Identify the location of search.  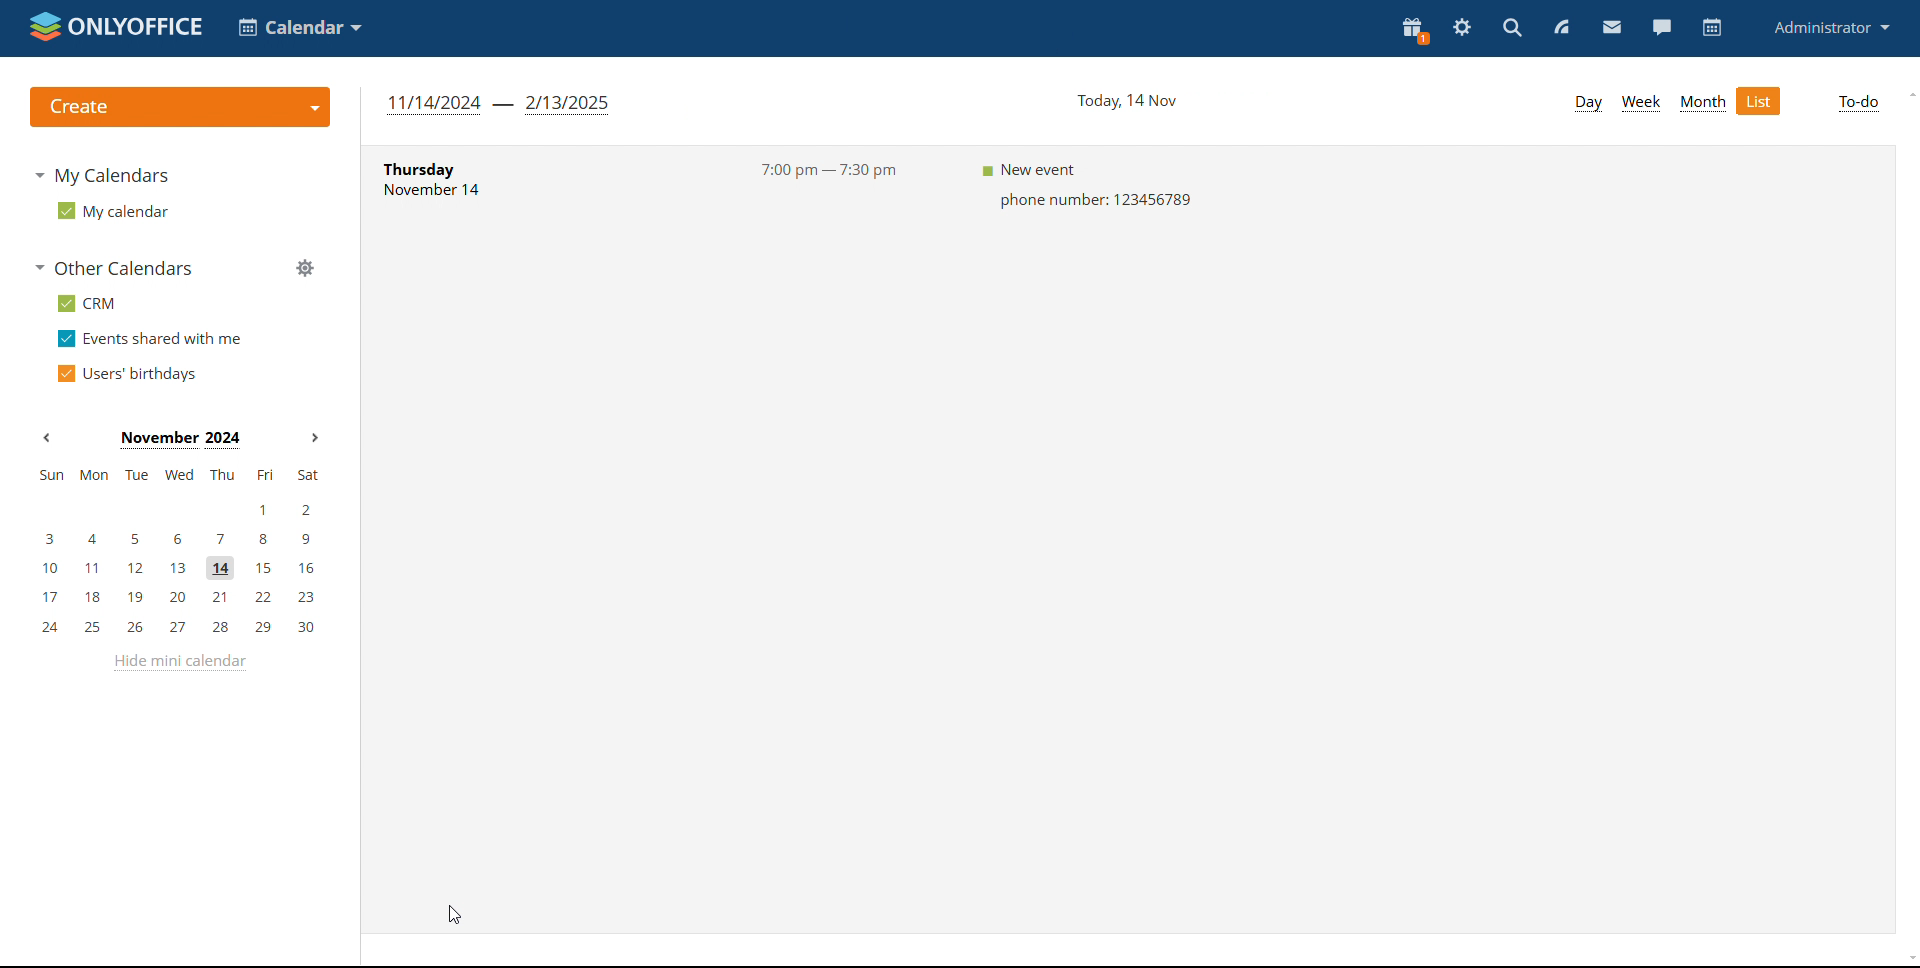
(1510, 29).